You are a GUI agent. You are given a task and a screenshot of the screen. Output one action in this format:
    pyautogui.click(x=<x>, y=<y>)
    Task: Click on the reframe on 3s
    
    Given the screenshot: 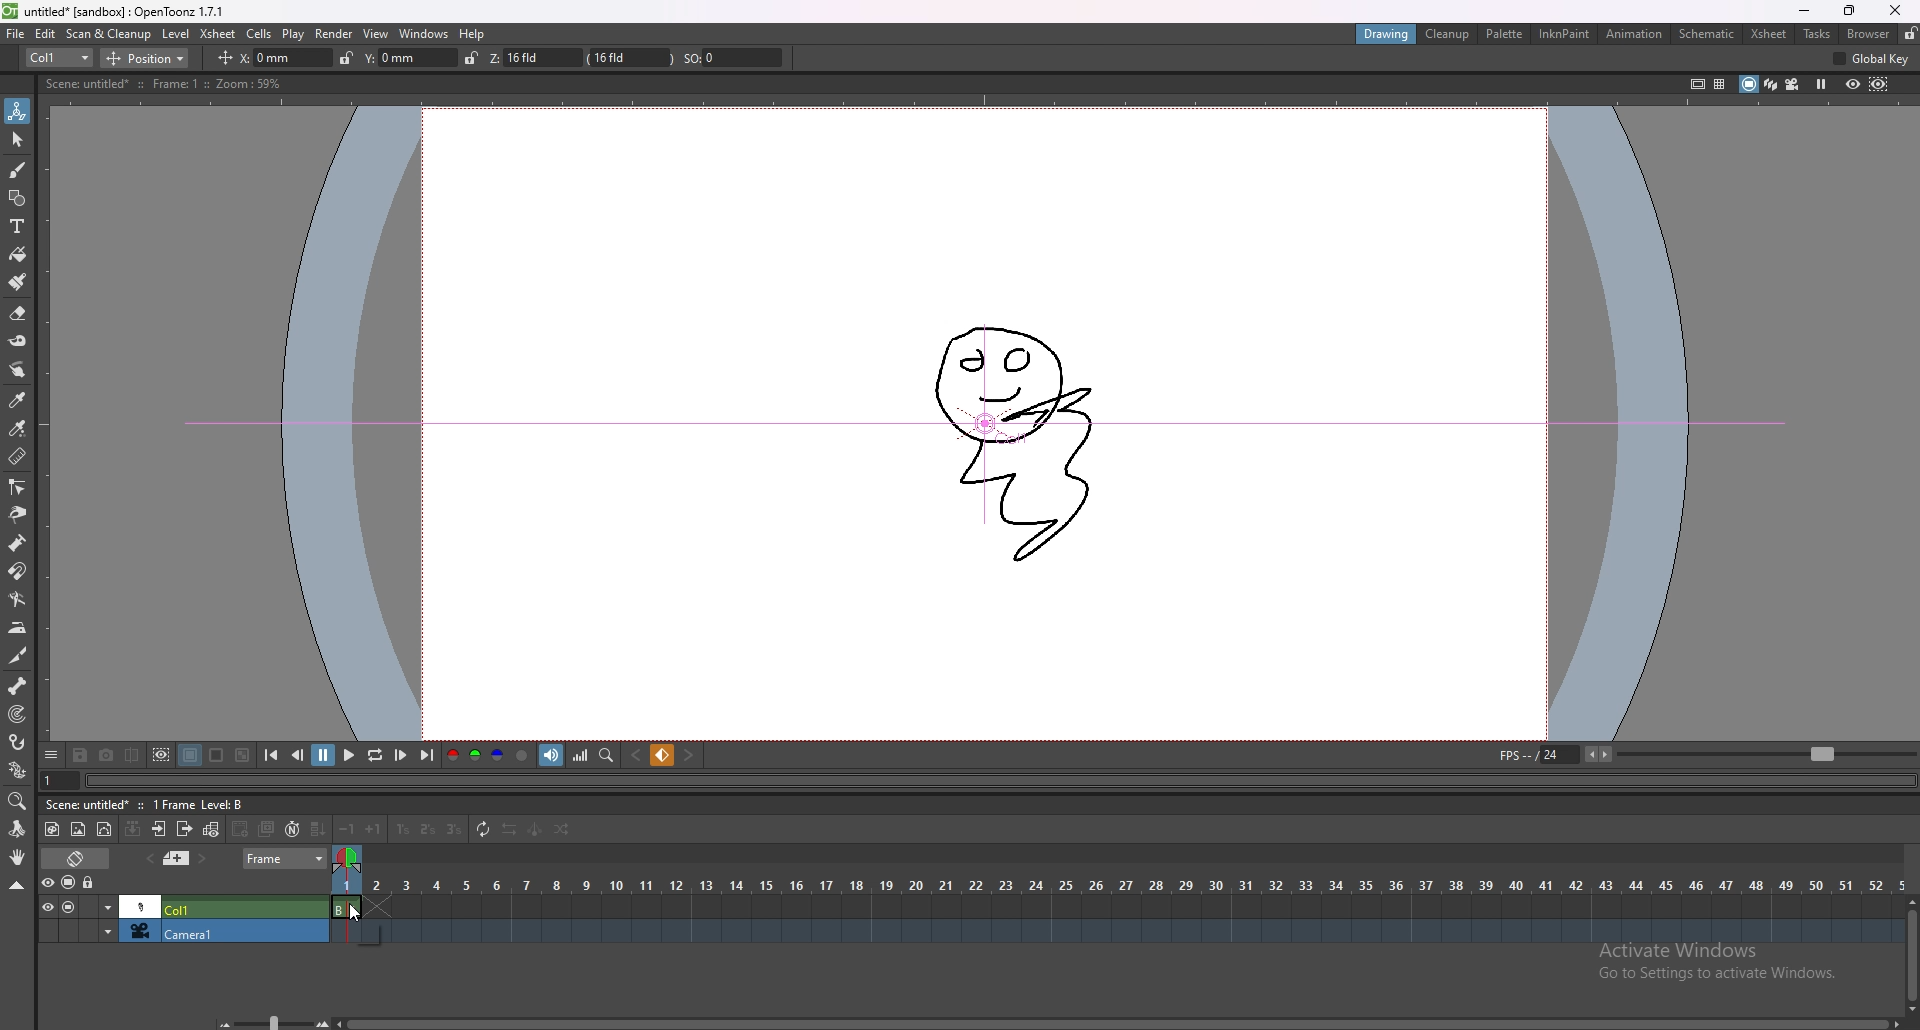 What is the action you would take?
    pyautogui.click(x=451, y=829)
    